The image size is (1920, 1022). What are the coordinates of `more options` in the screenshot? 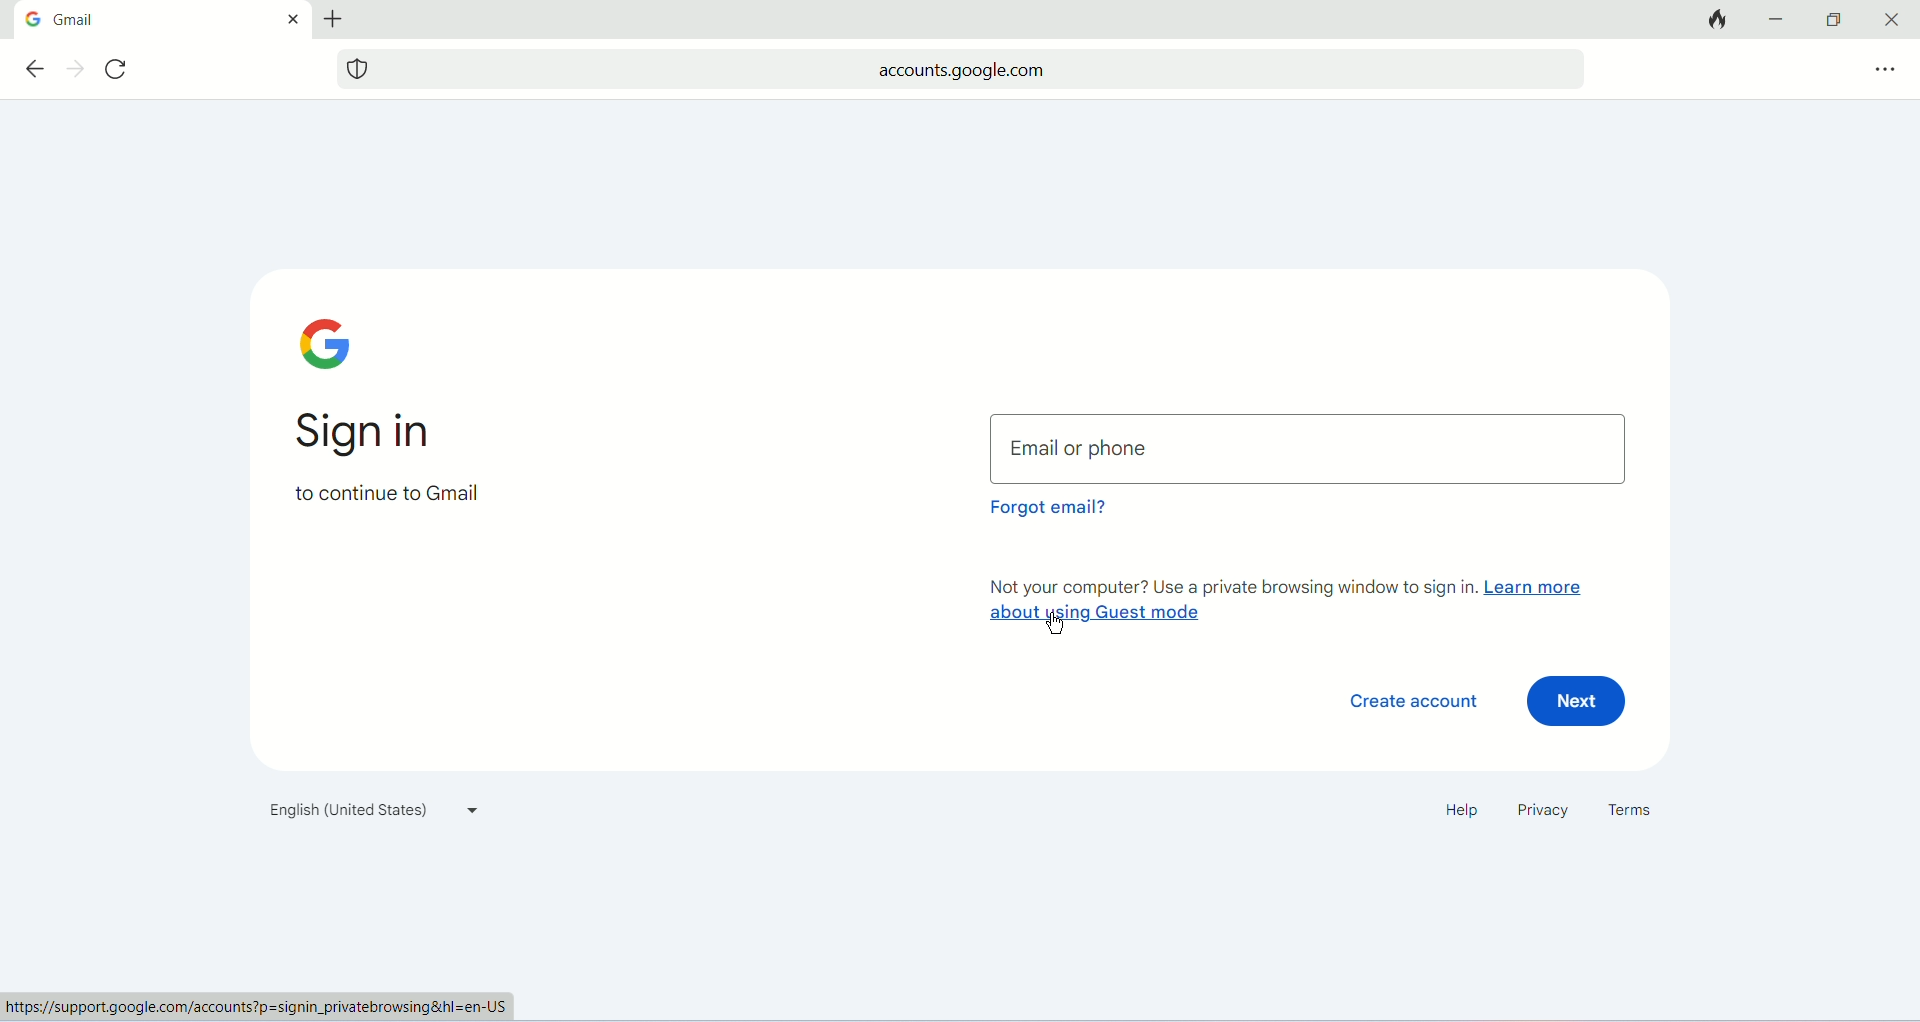 It's located at (1882, 68).